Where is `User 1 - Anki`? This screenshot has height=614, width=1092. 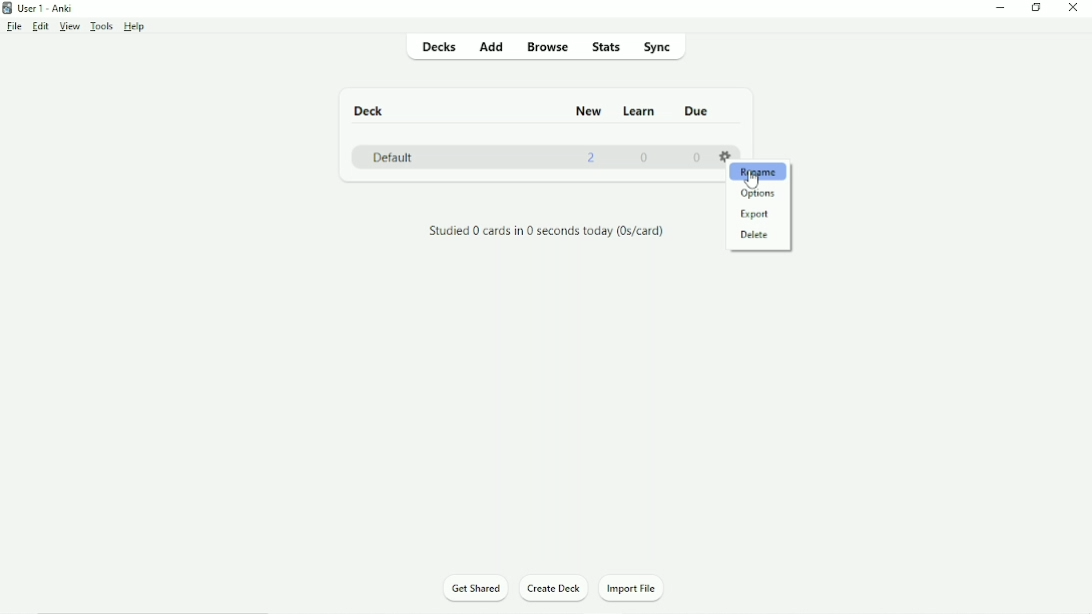
User 1 - Anki is located at coordinates (44, 8).